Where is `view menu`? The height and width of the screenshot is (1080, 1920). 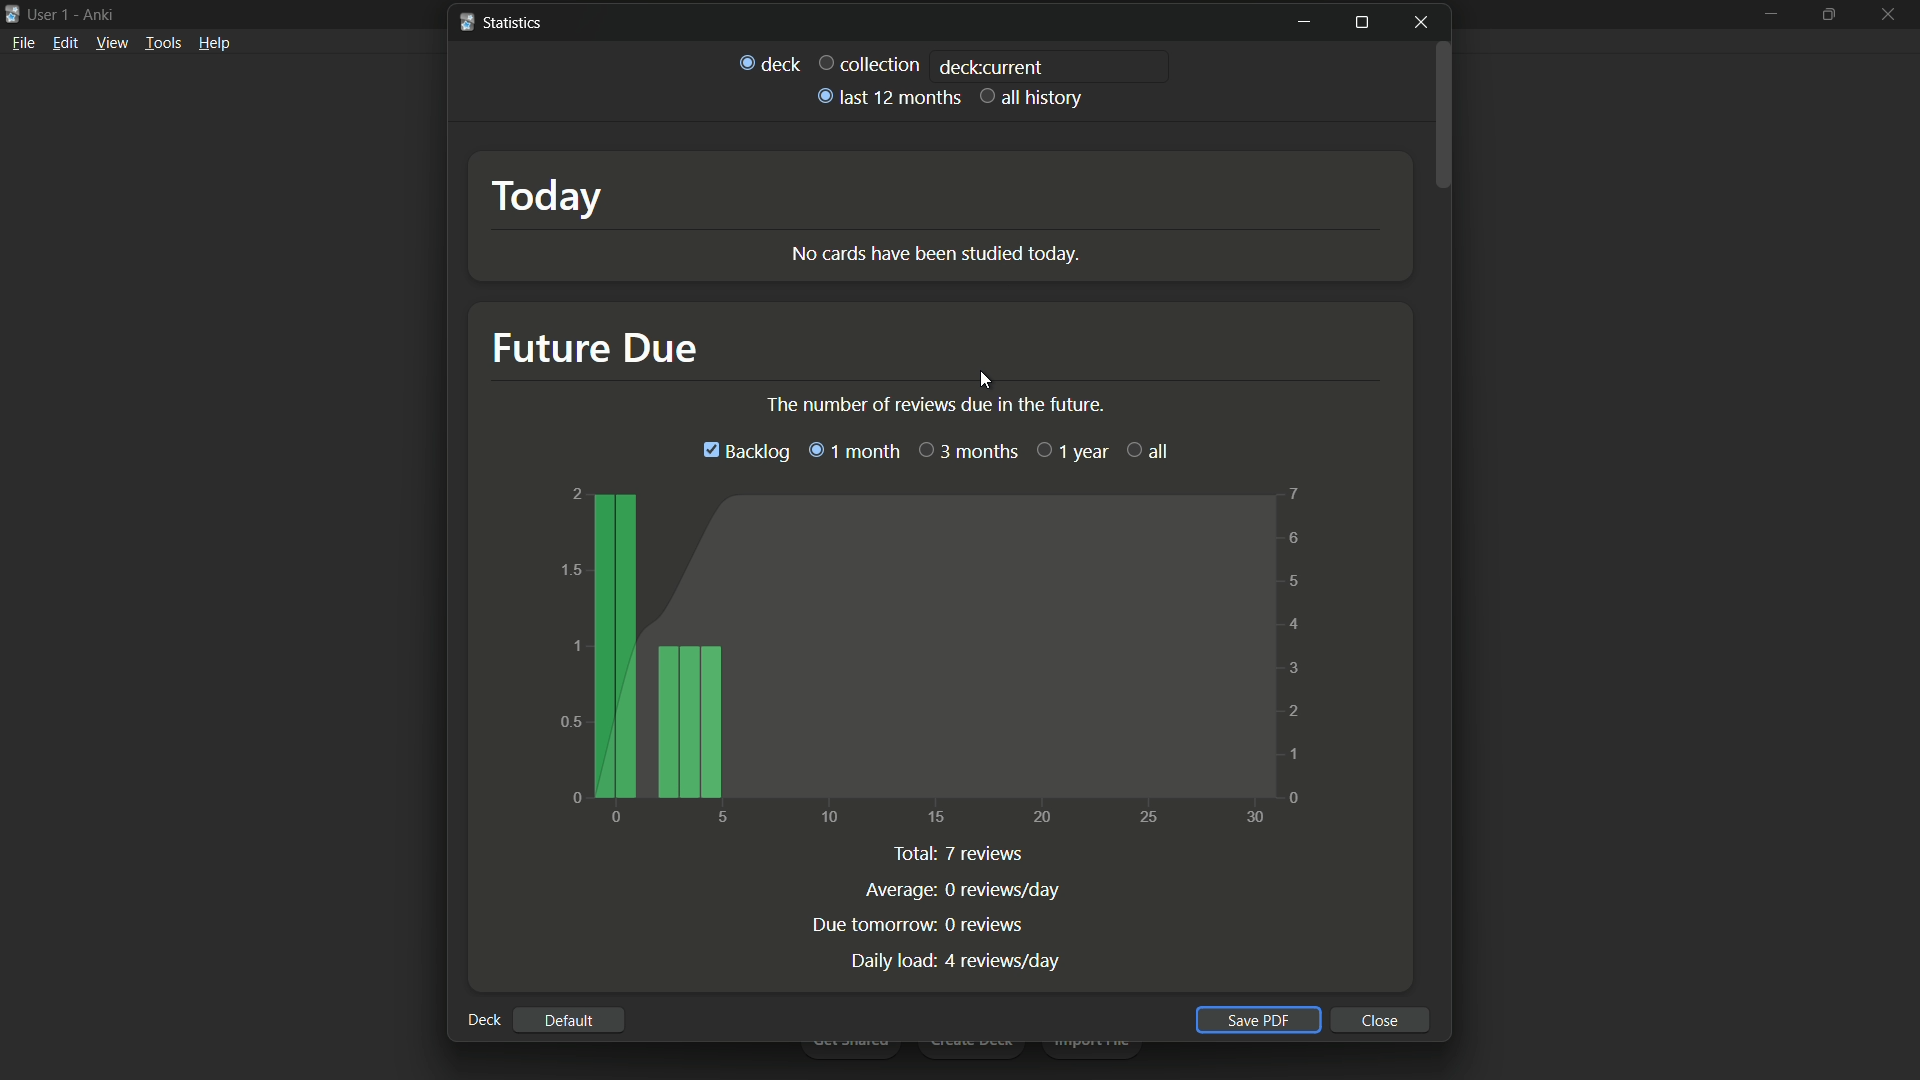
view menu is located at coordinates (112, 43).